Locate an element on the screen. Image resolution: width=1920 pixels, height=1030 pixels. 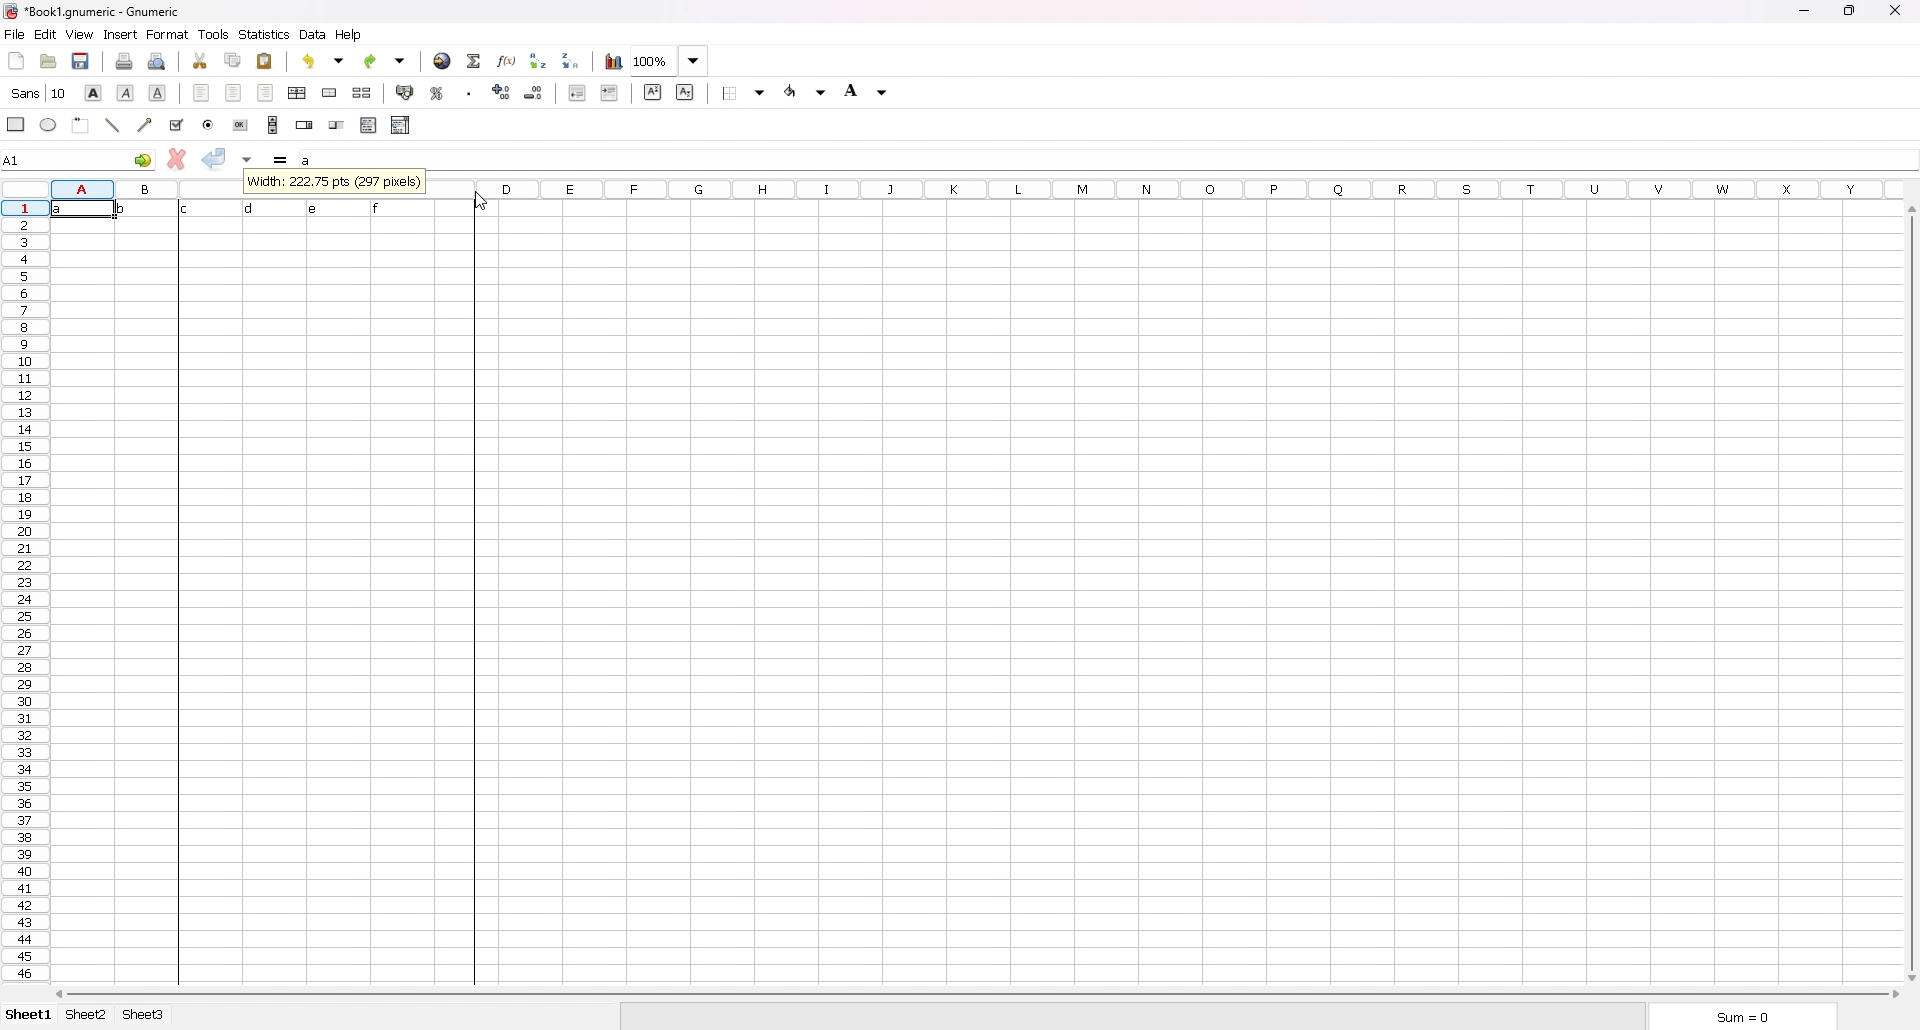
merge cells is located at coordinates (331, 92).